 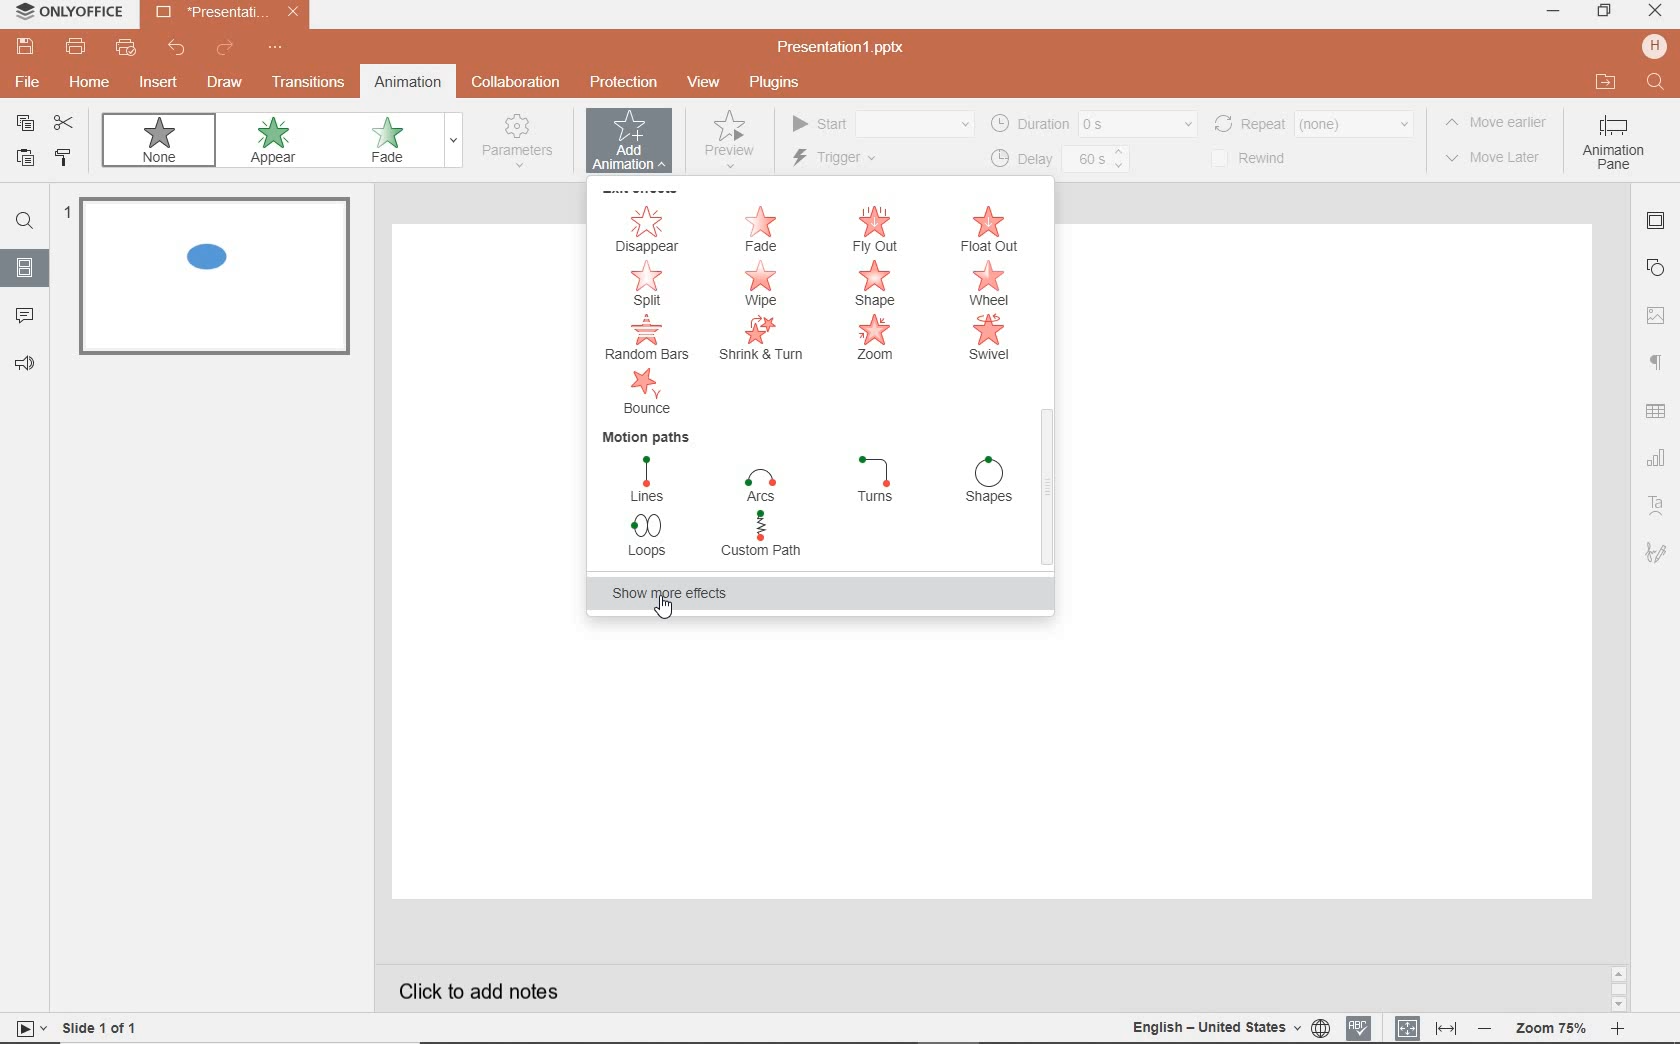 What do you see at coordinates (1654, 503) in the screenshot?
I see `Text art ` at bounding box center [1654, 503].